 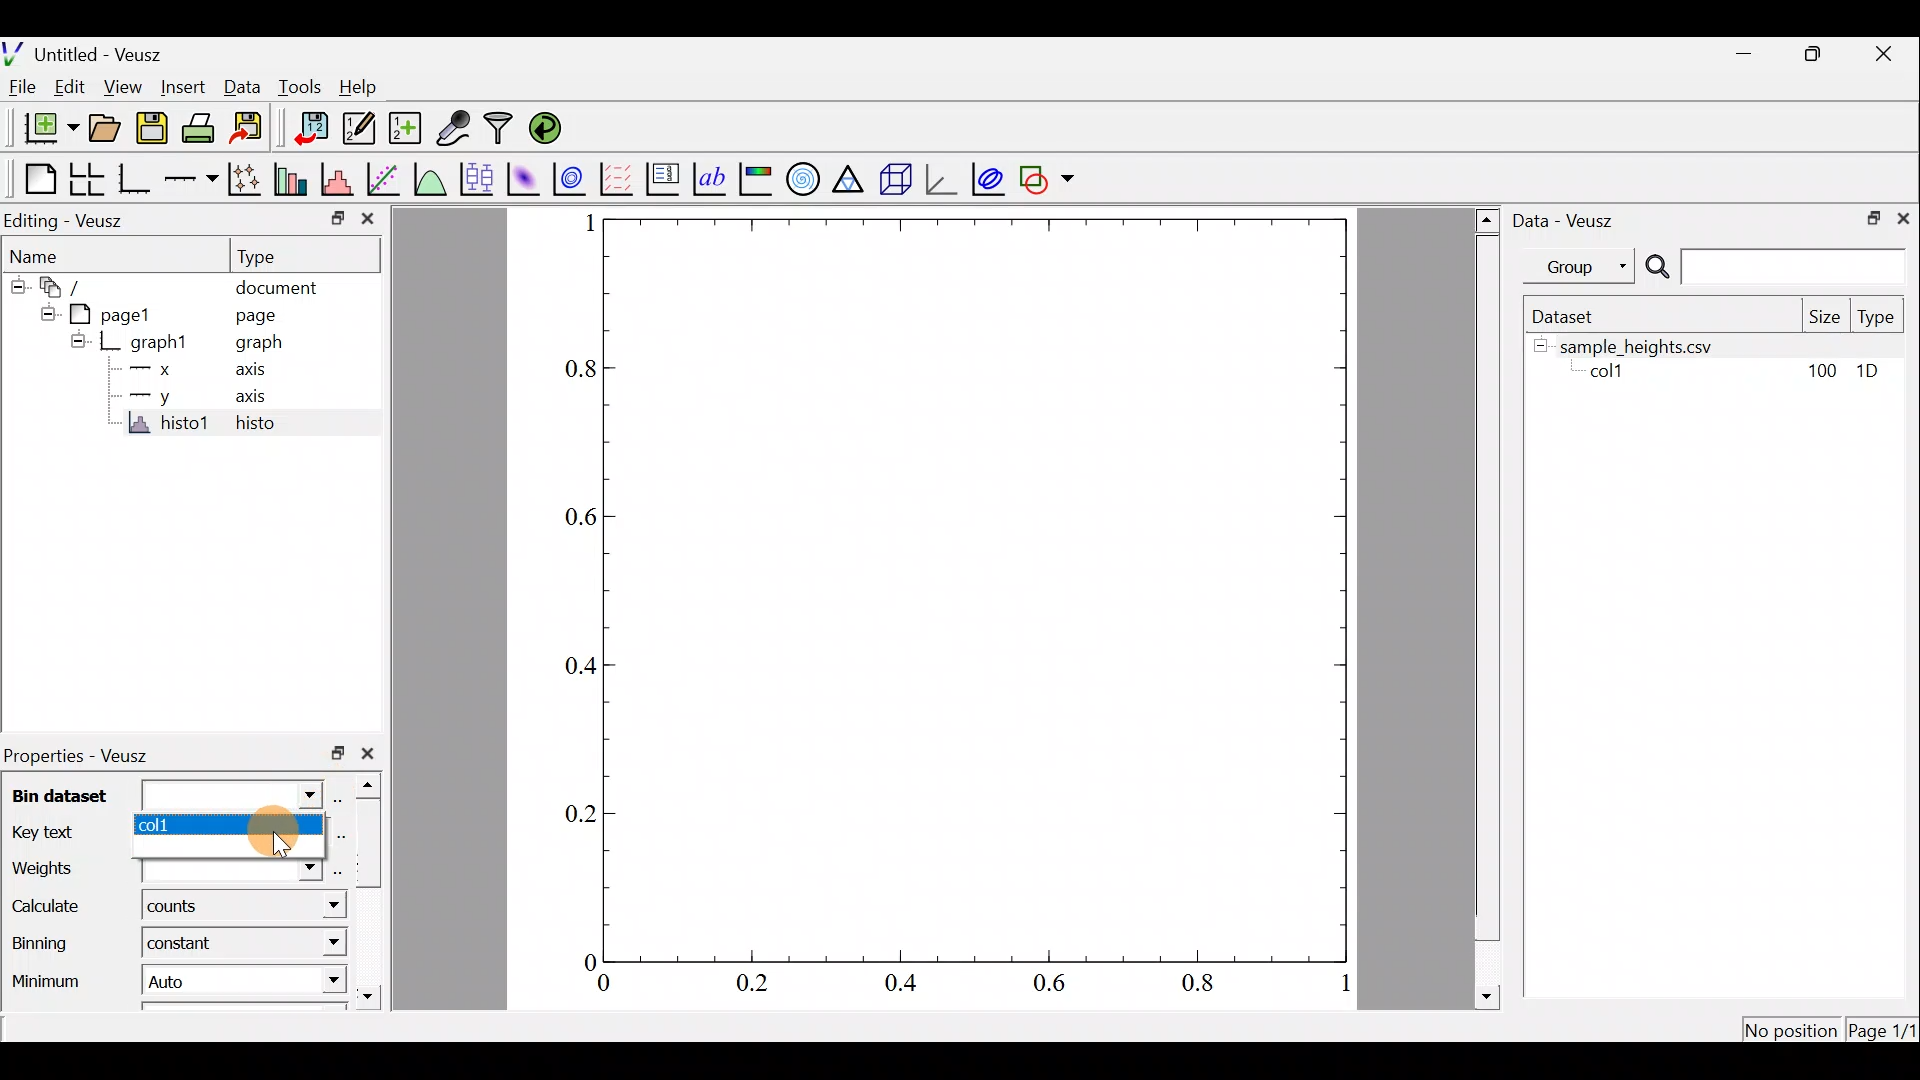 I want to click on graph1, so click(x=156, y=343).